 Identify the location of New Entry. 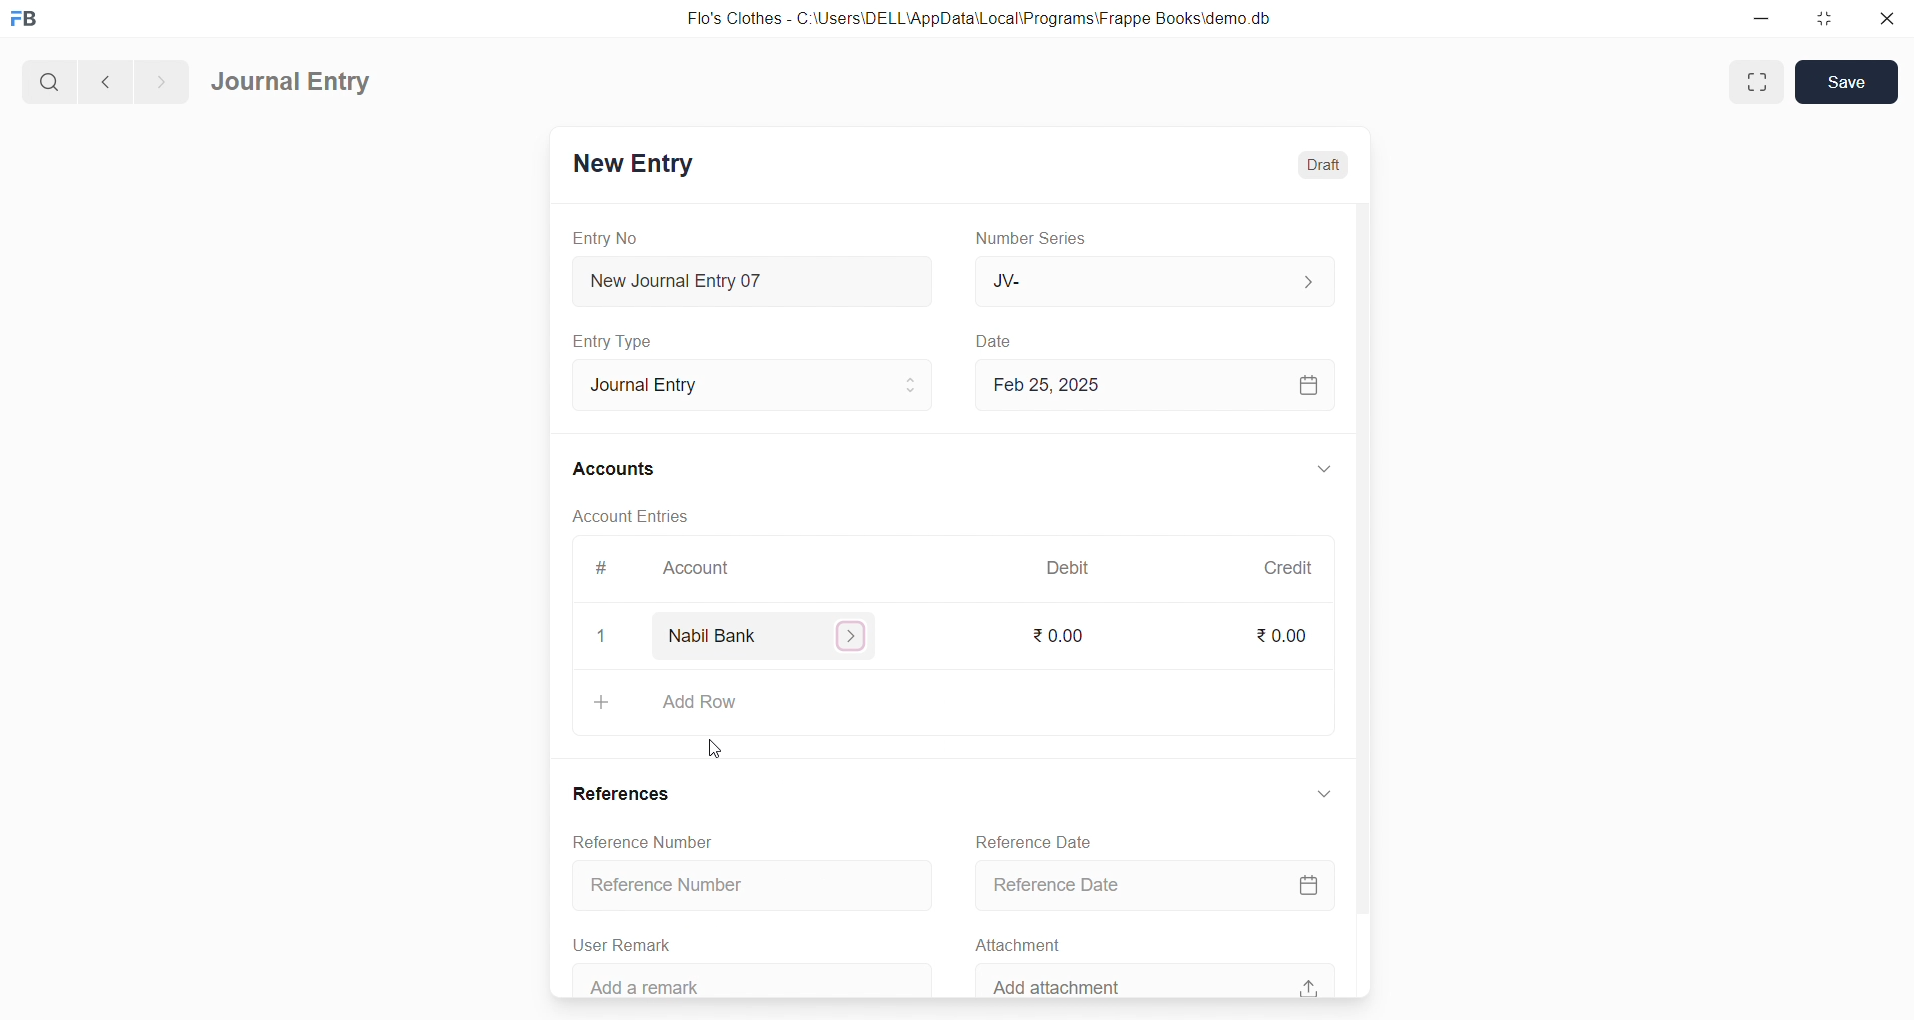
(632, 163).